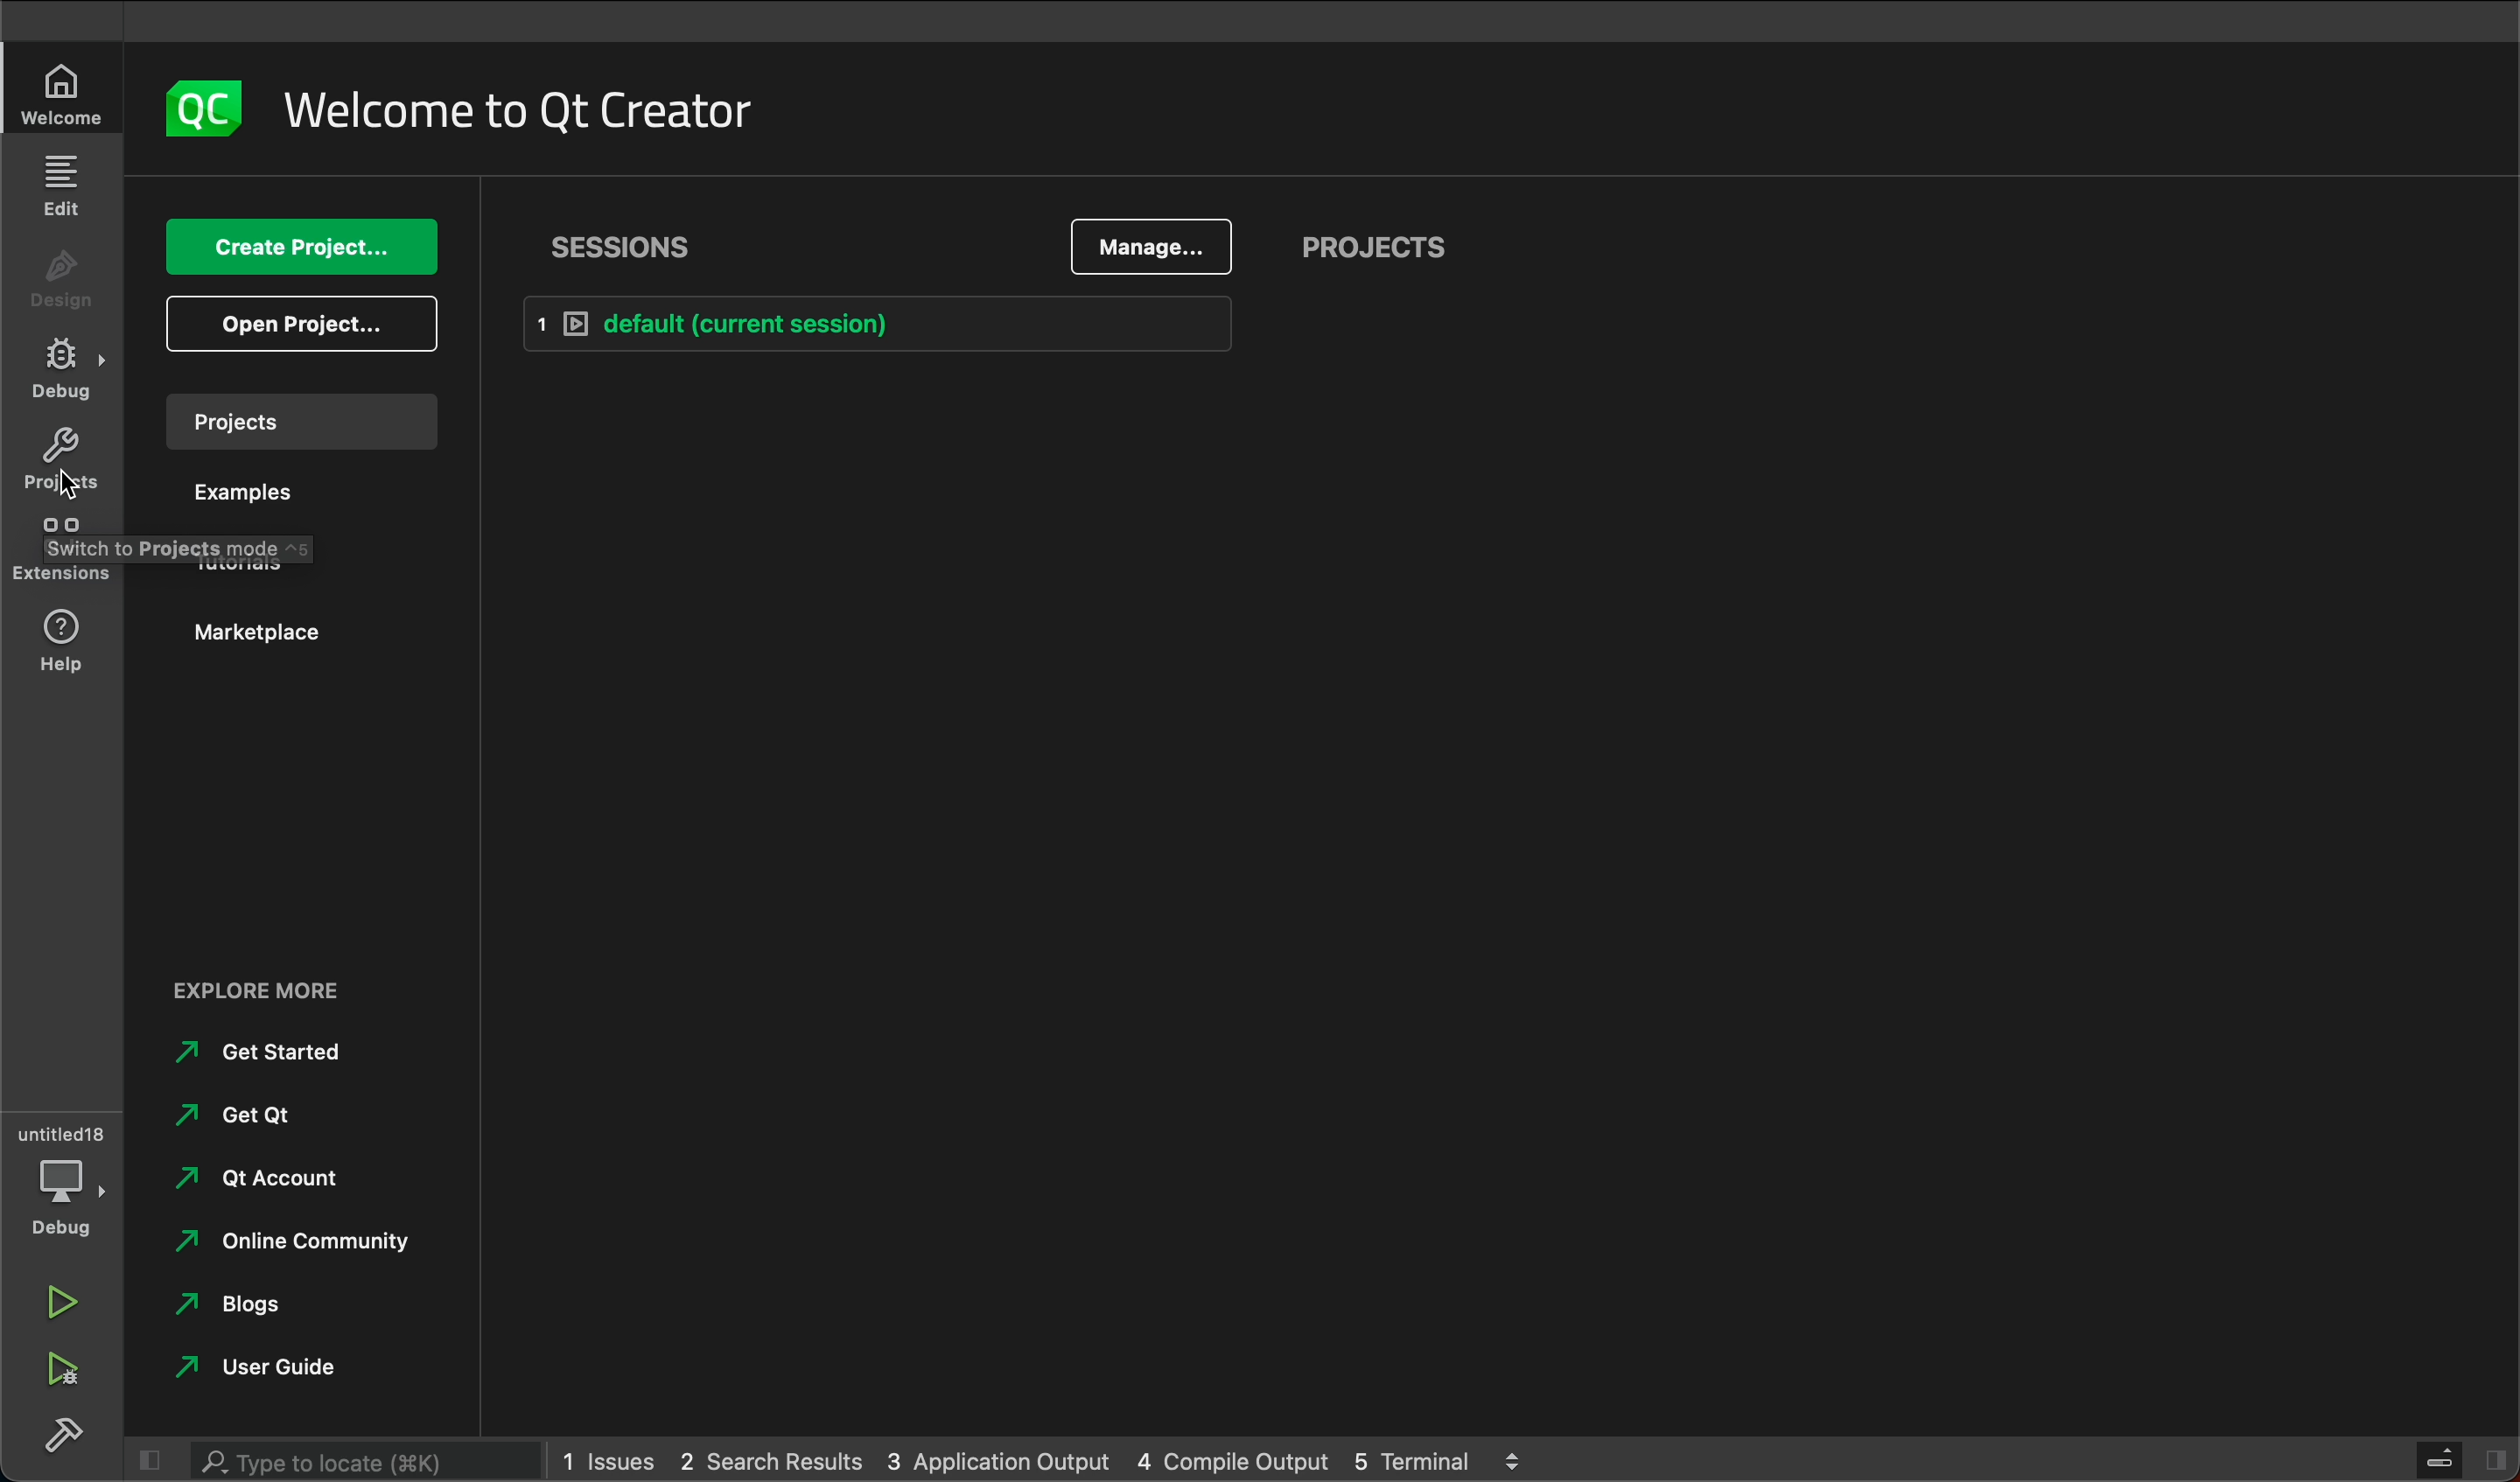 The width and height of the screenshot is (2520, 1482). Describe the element at coordinates (2440, 1460) in the screenshot. I see `close slidebar` at that location.